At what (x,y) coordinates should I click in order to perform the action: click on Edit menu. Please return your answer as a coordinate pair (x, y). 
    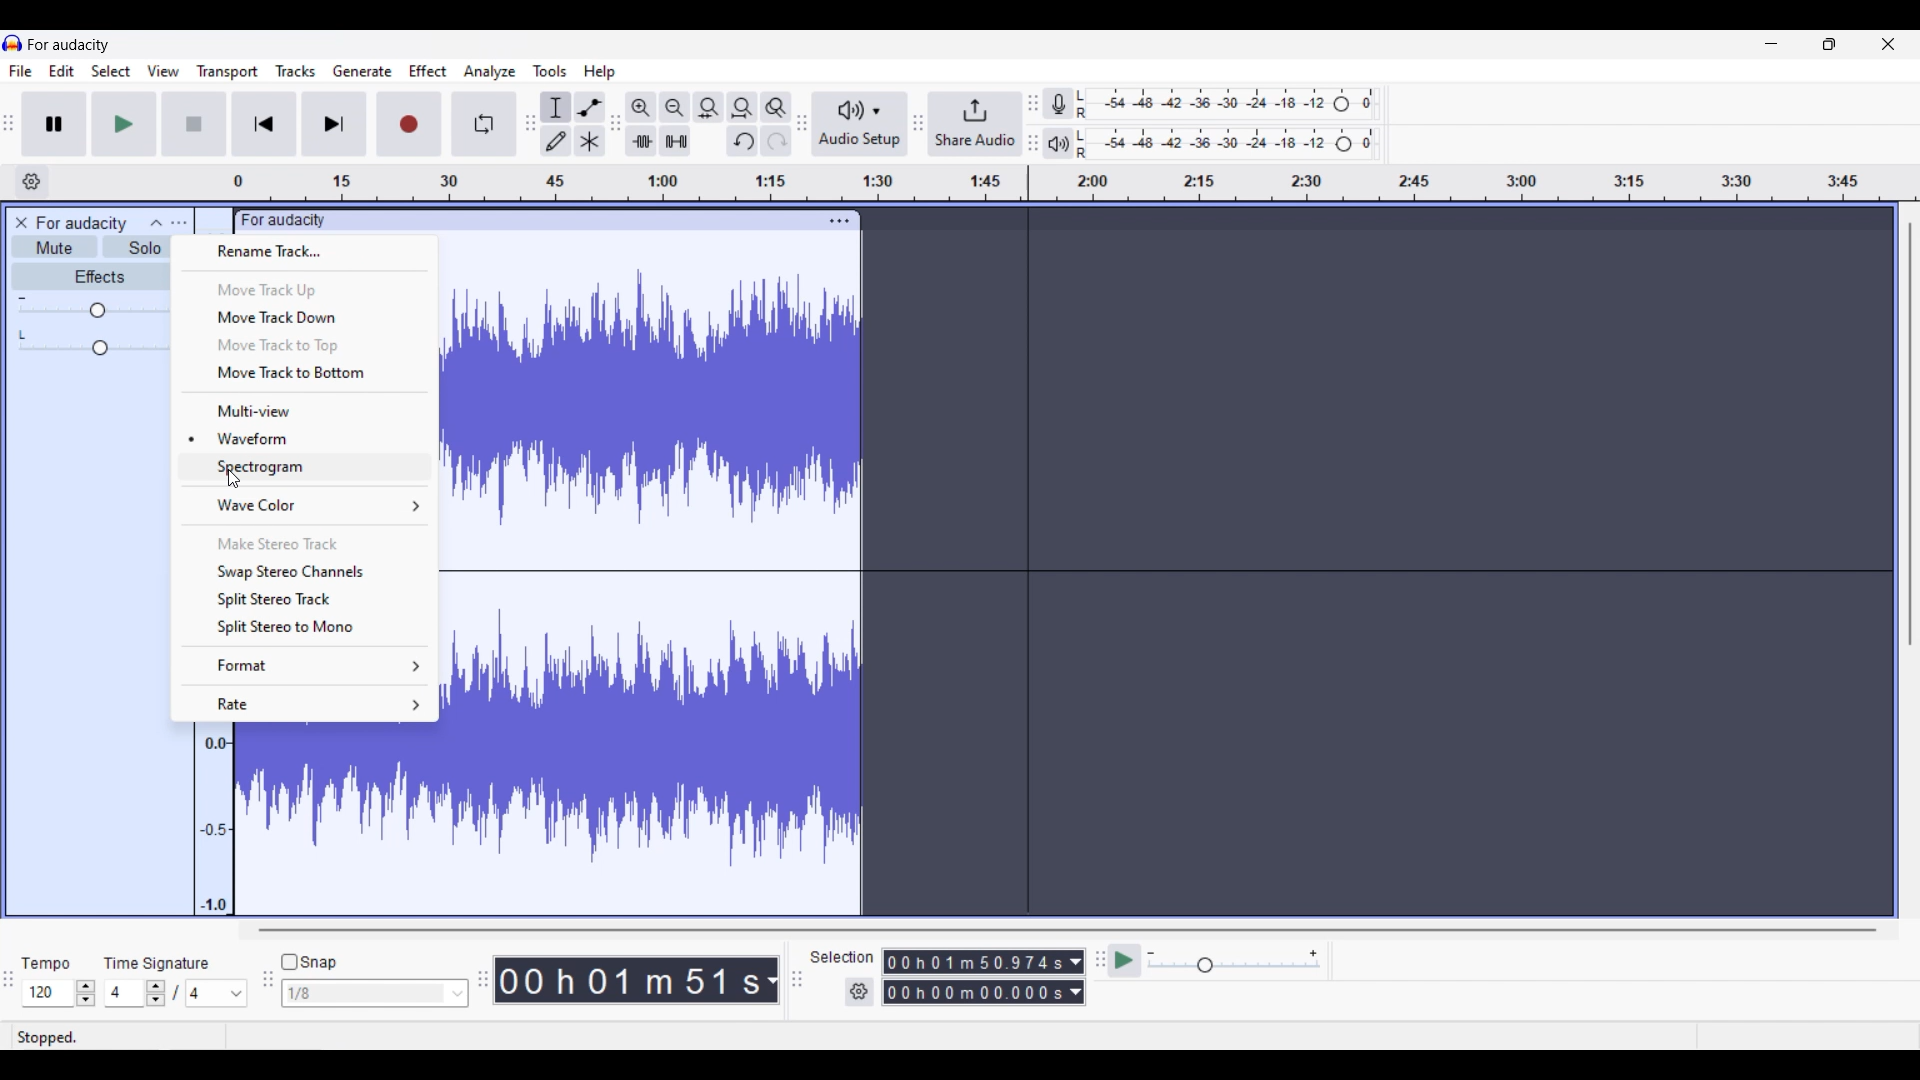
    Looking at the image, I should click on (62, 71).